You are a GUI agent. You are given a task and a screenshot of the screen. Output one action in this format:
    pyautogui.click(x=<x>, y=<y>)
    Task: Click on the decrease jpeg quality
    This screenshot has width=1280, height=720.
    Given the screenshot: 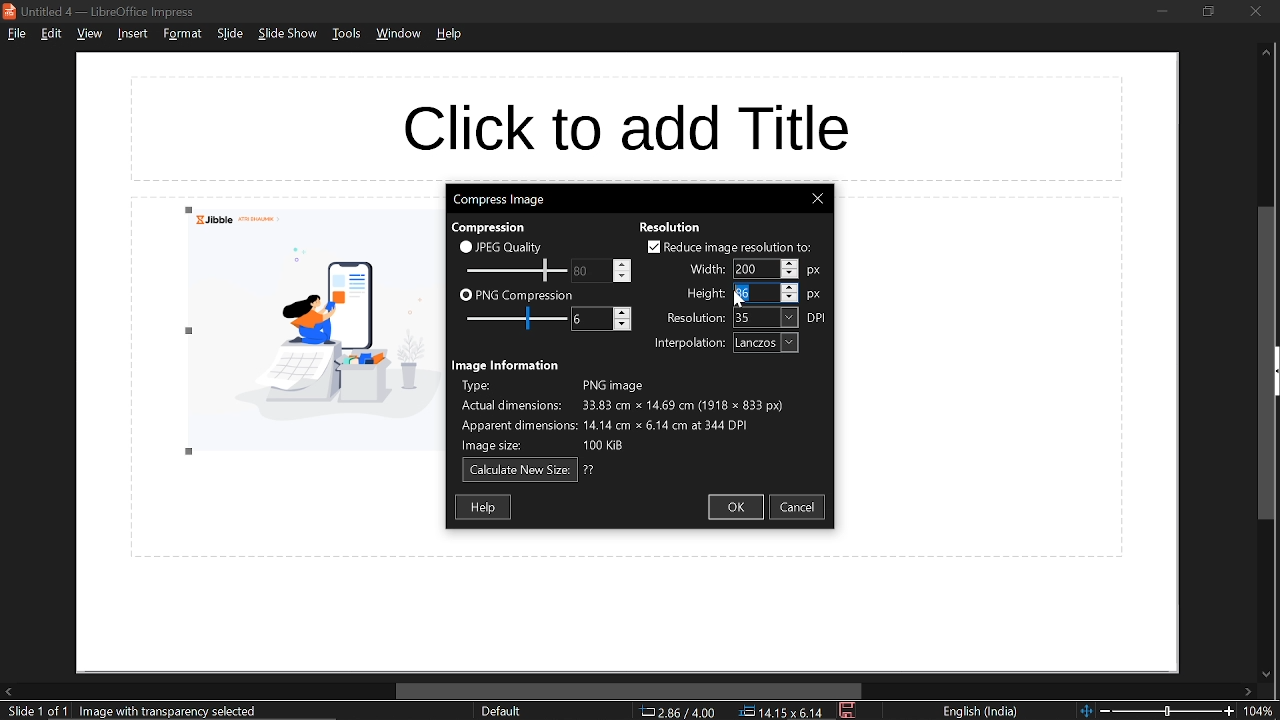 What is the action you would take?
    pyautogui.click(x=621, y=276)
    